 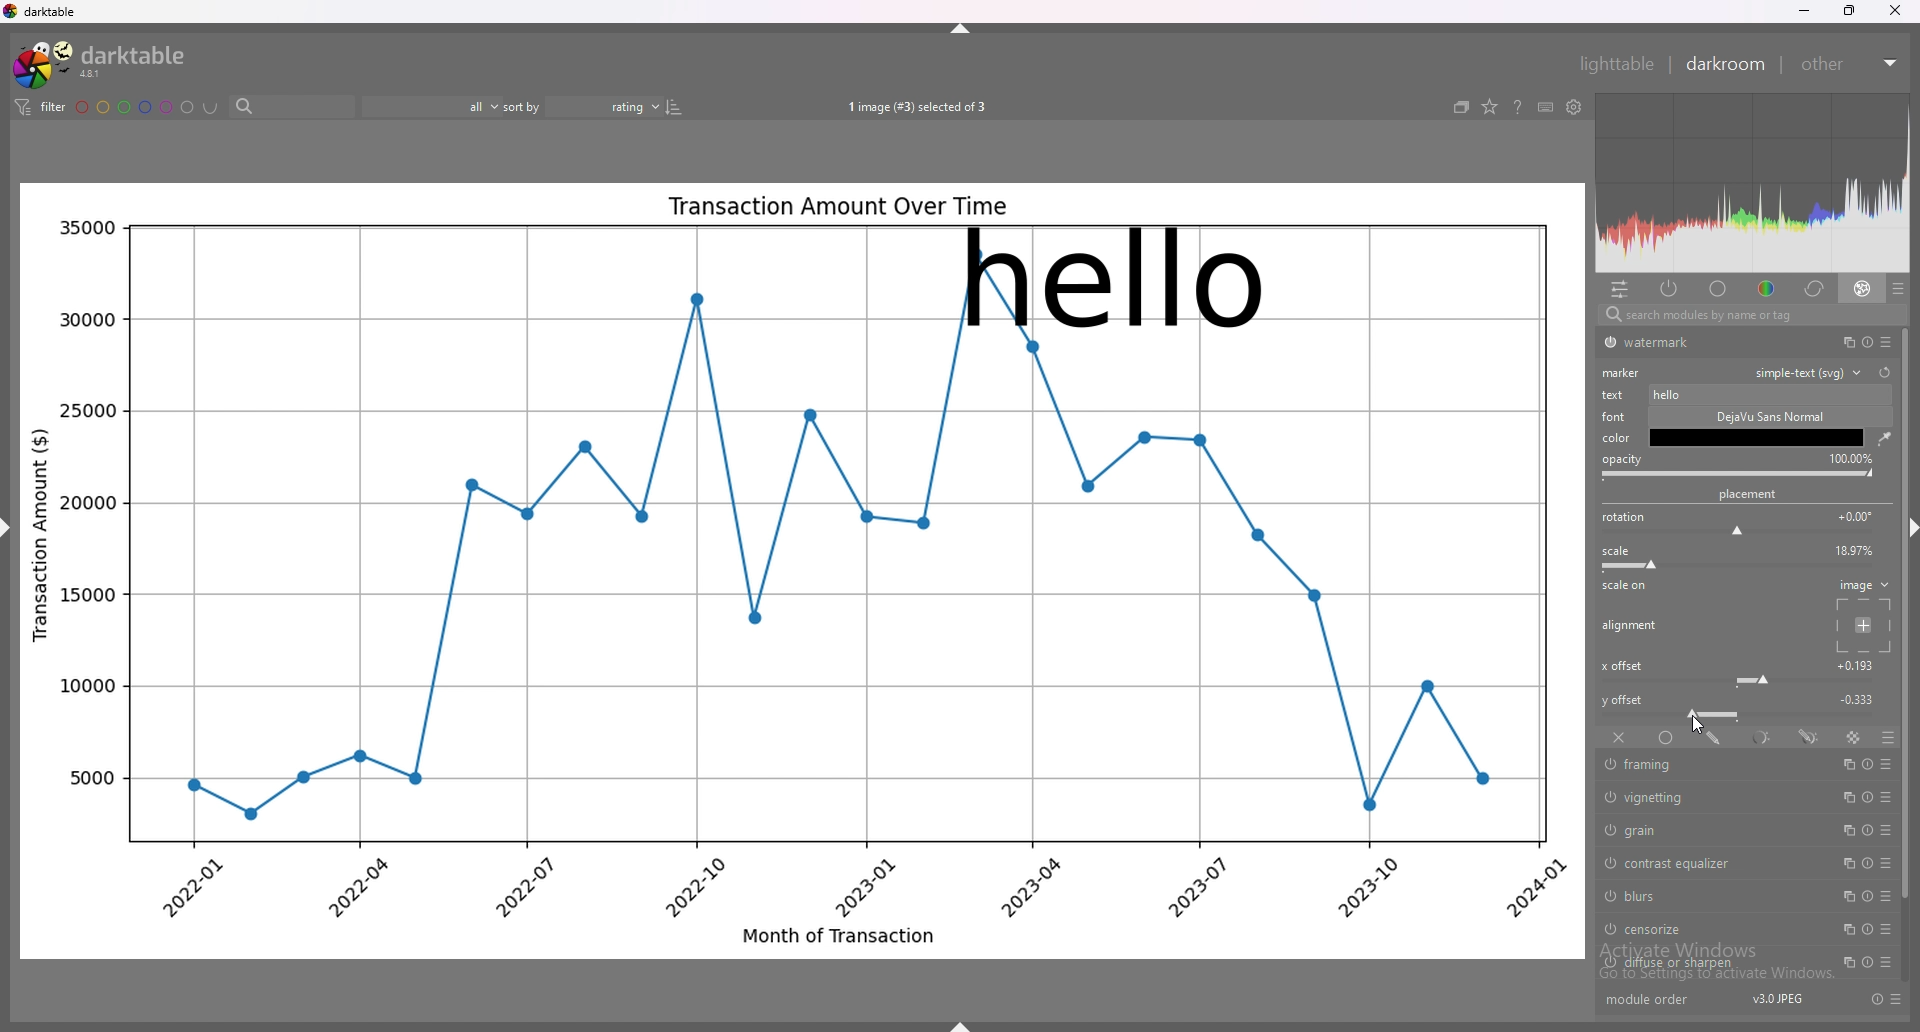 What do you see at coordinates (1657, 740) in the screenshot?
I see `uniformly` at bounding box center [1657, 740].